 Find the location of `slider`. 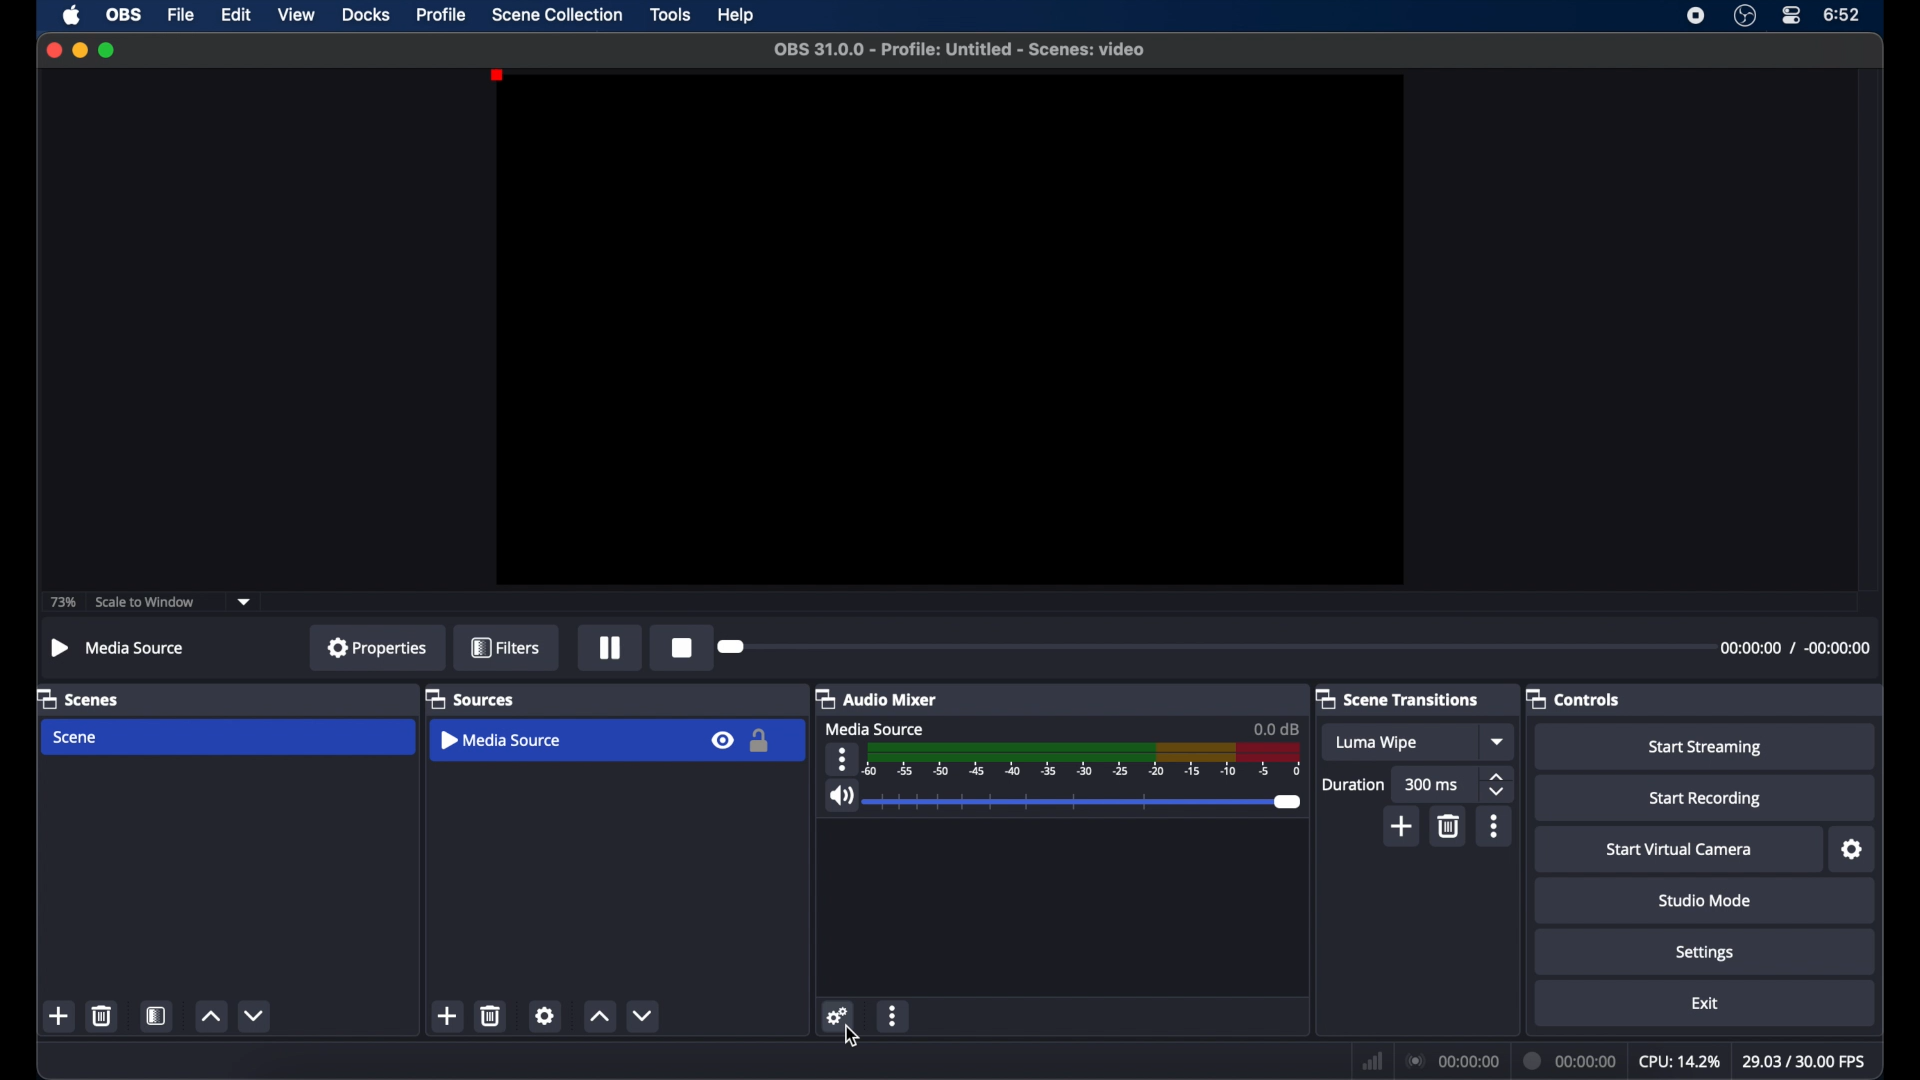

slider is located at coordinates (1085, 803).